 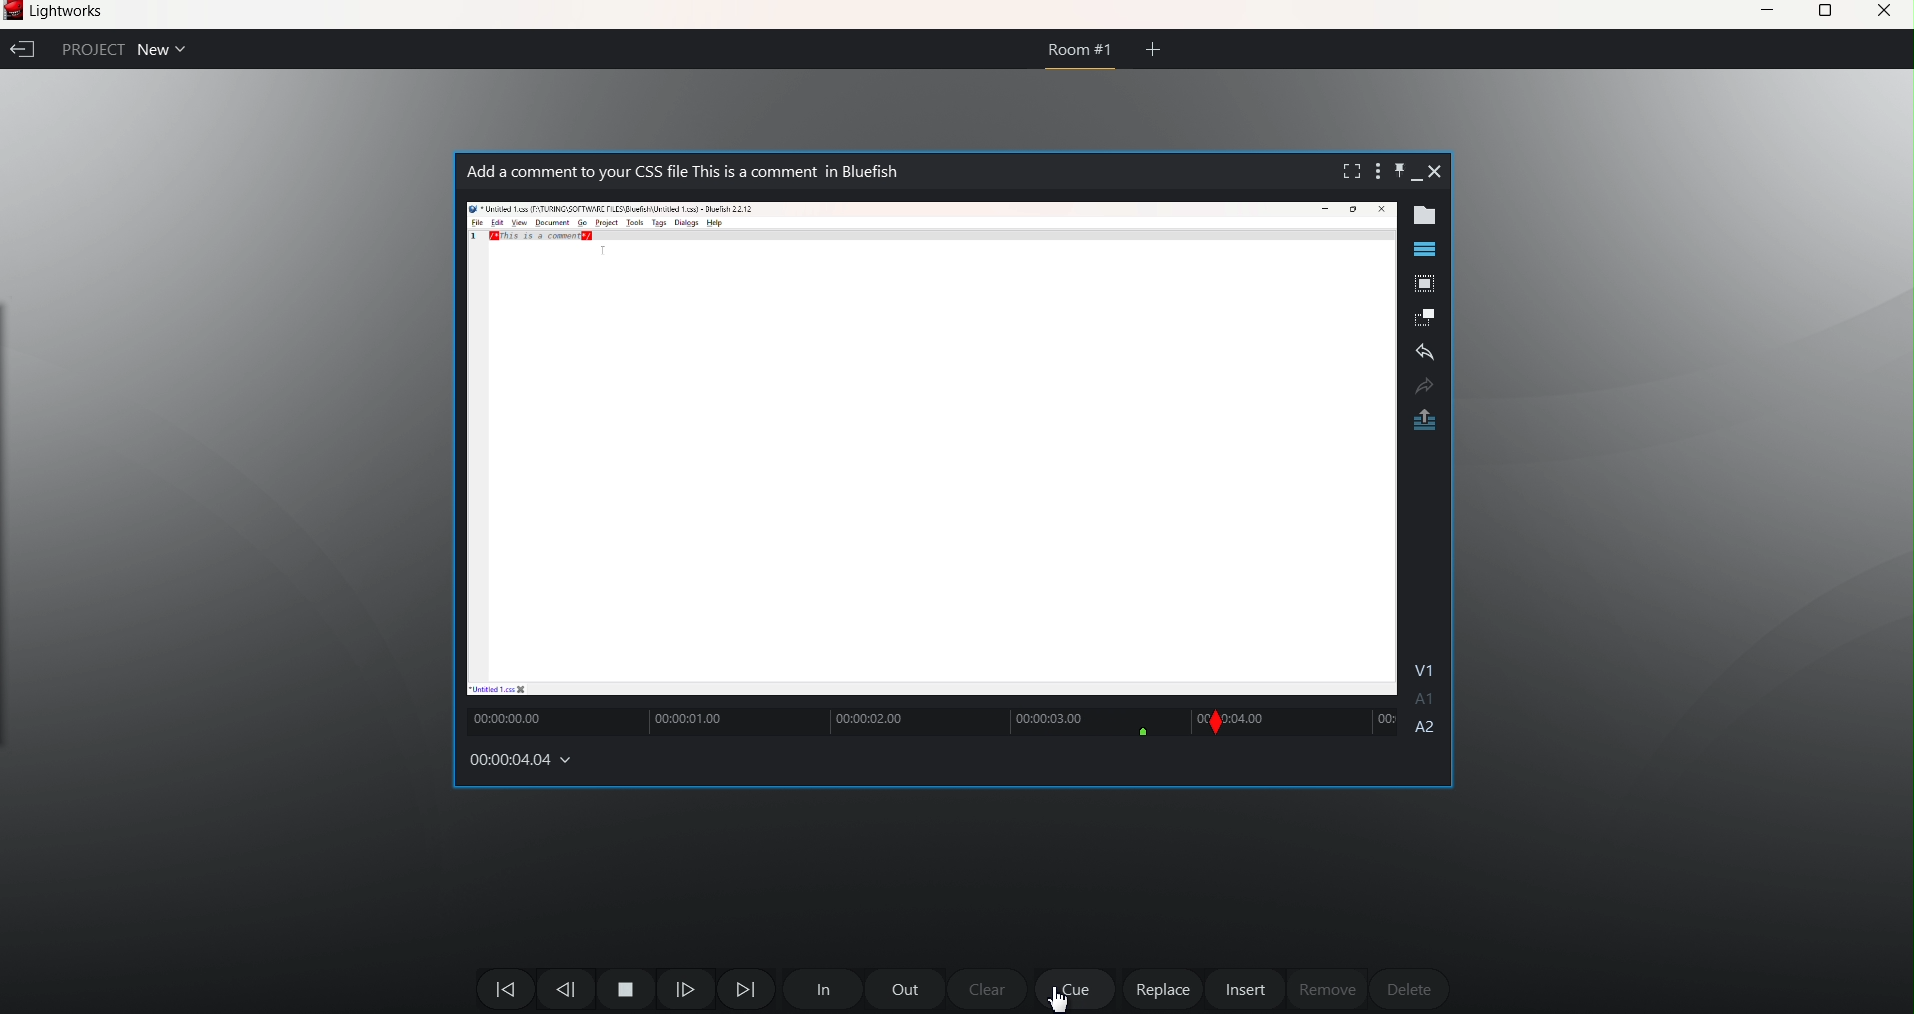 What do you see at coordinates (1426, 422) in the screenshot?
I see `pop out original` at bounding box center [1426, 422].